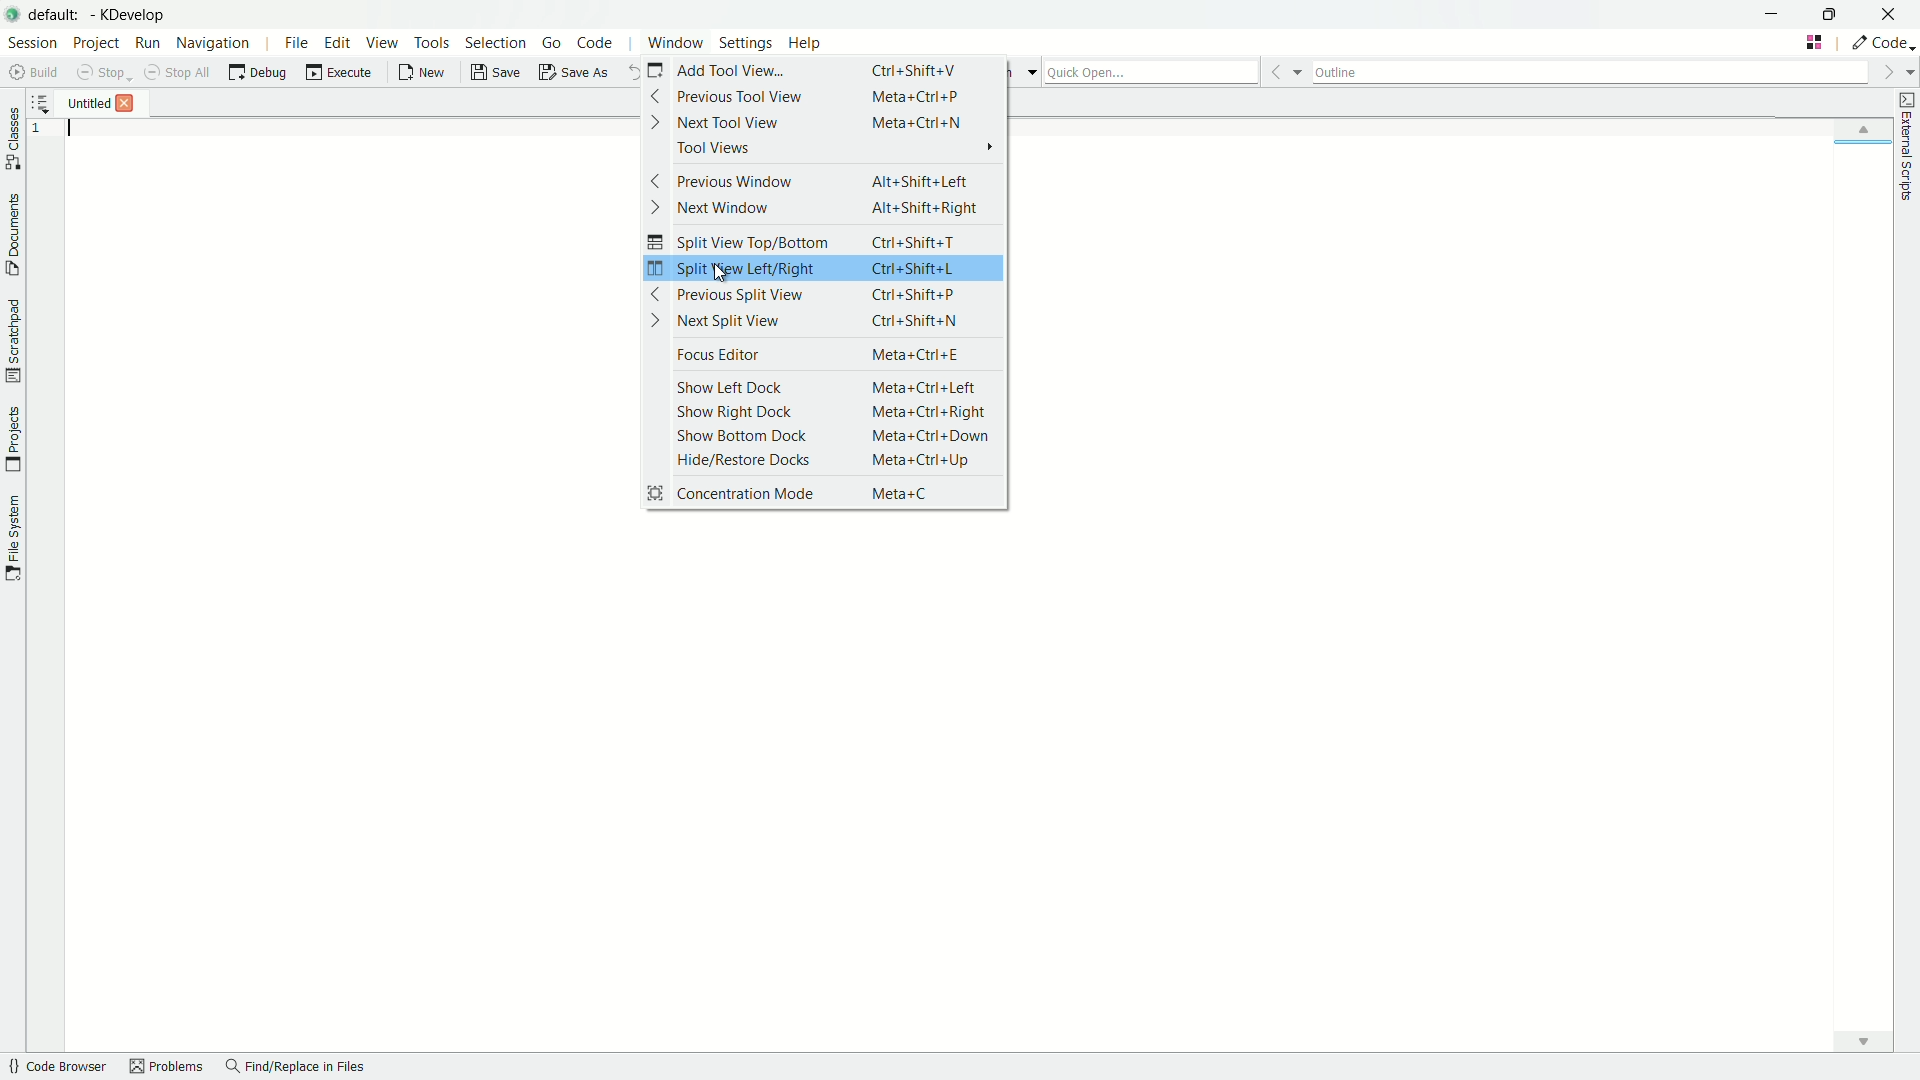 The height and width of the screenshot is (1080, 1920). I want to click on minimize, so click(1772, 15).